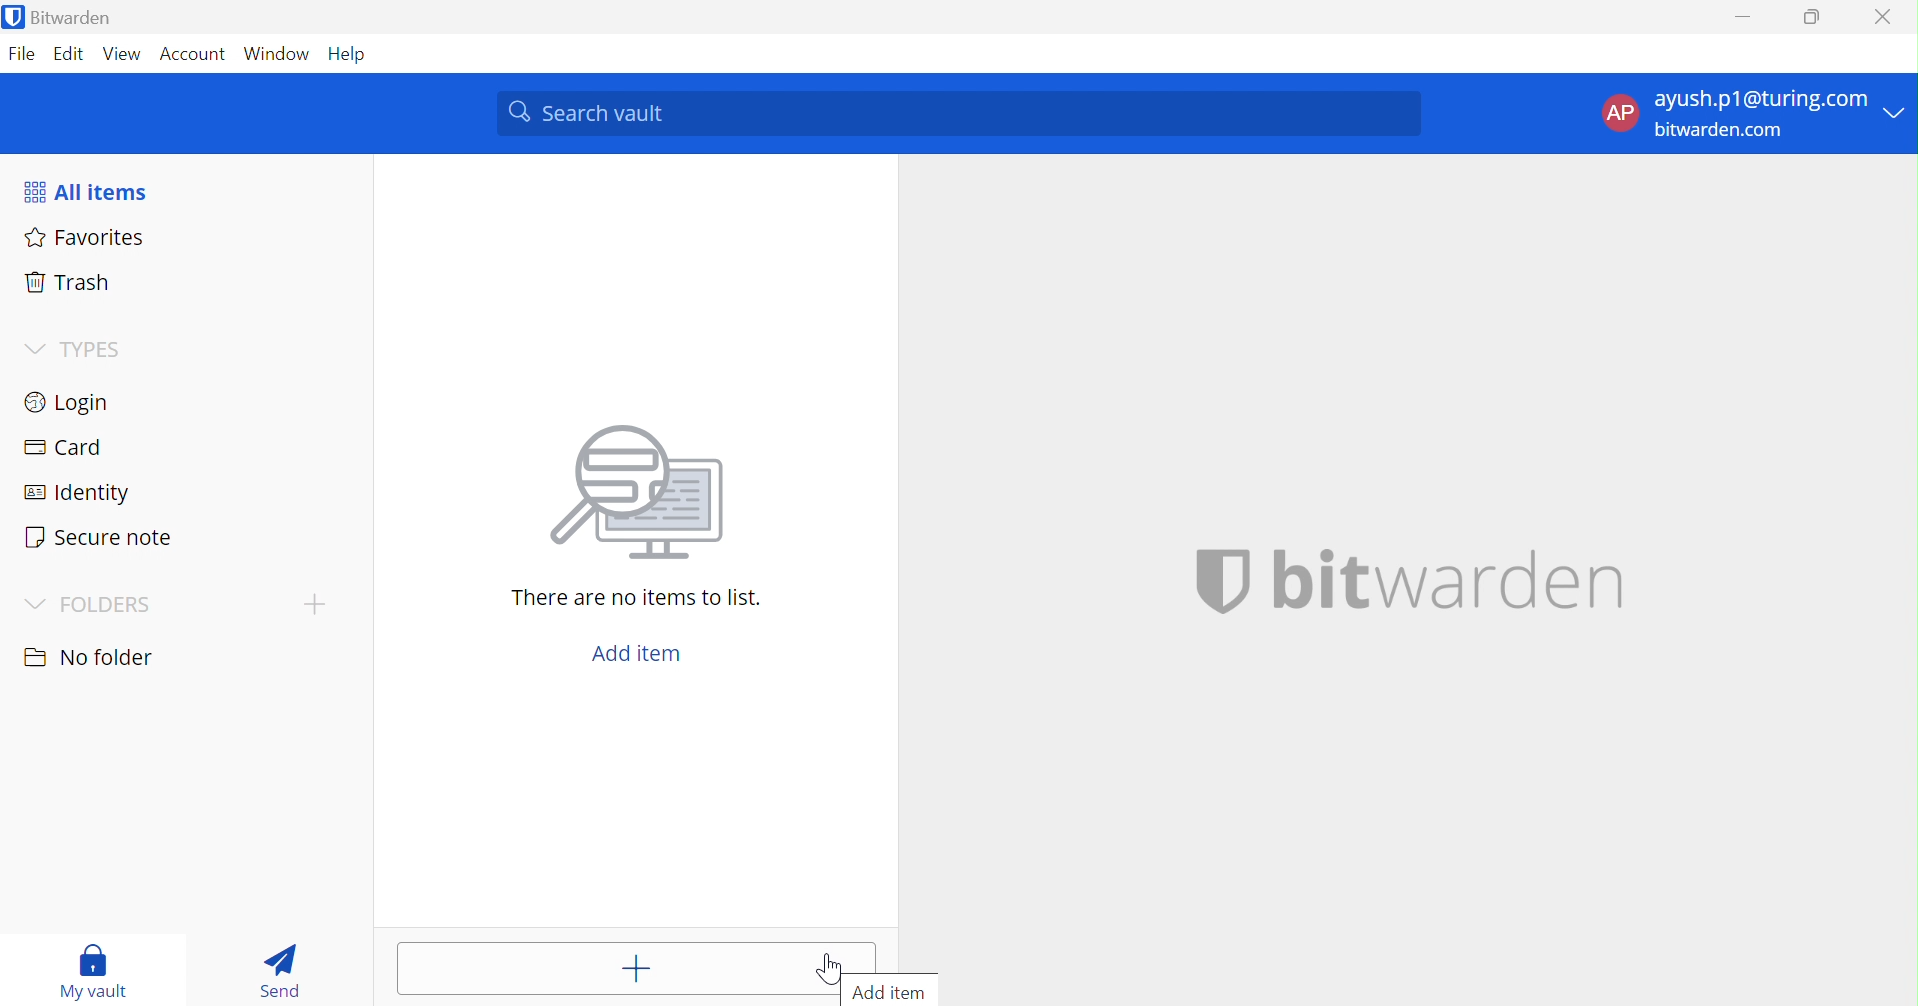  What do you see at coordinates (76, 349) in the screenshot?
I see `TYPES` at bounding box center [76, 349].